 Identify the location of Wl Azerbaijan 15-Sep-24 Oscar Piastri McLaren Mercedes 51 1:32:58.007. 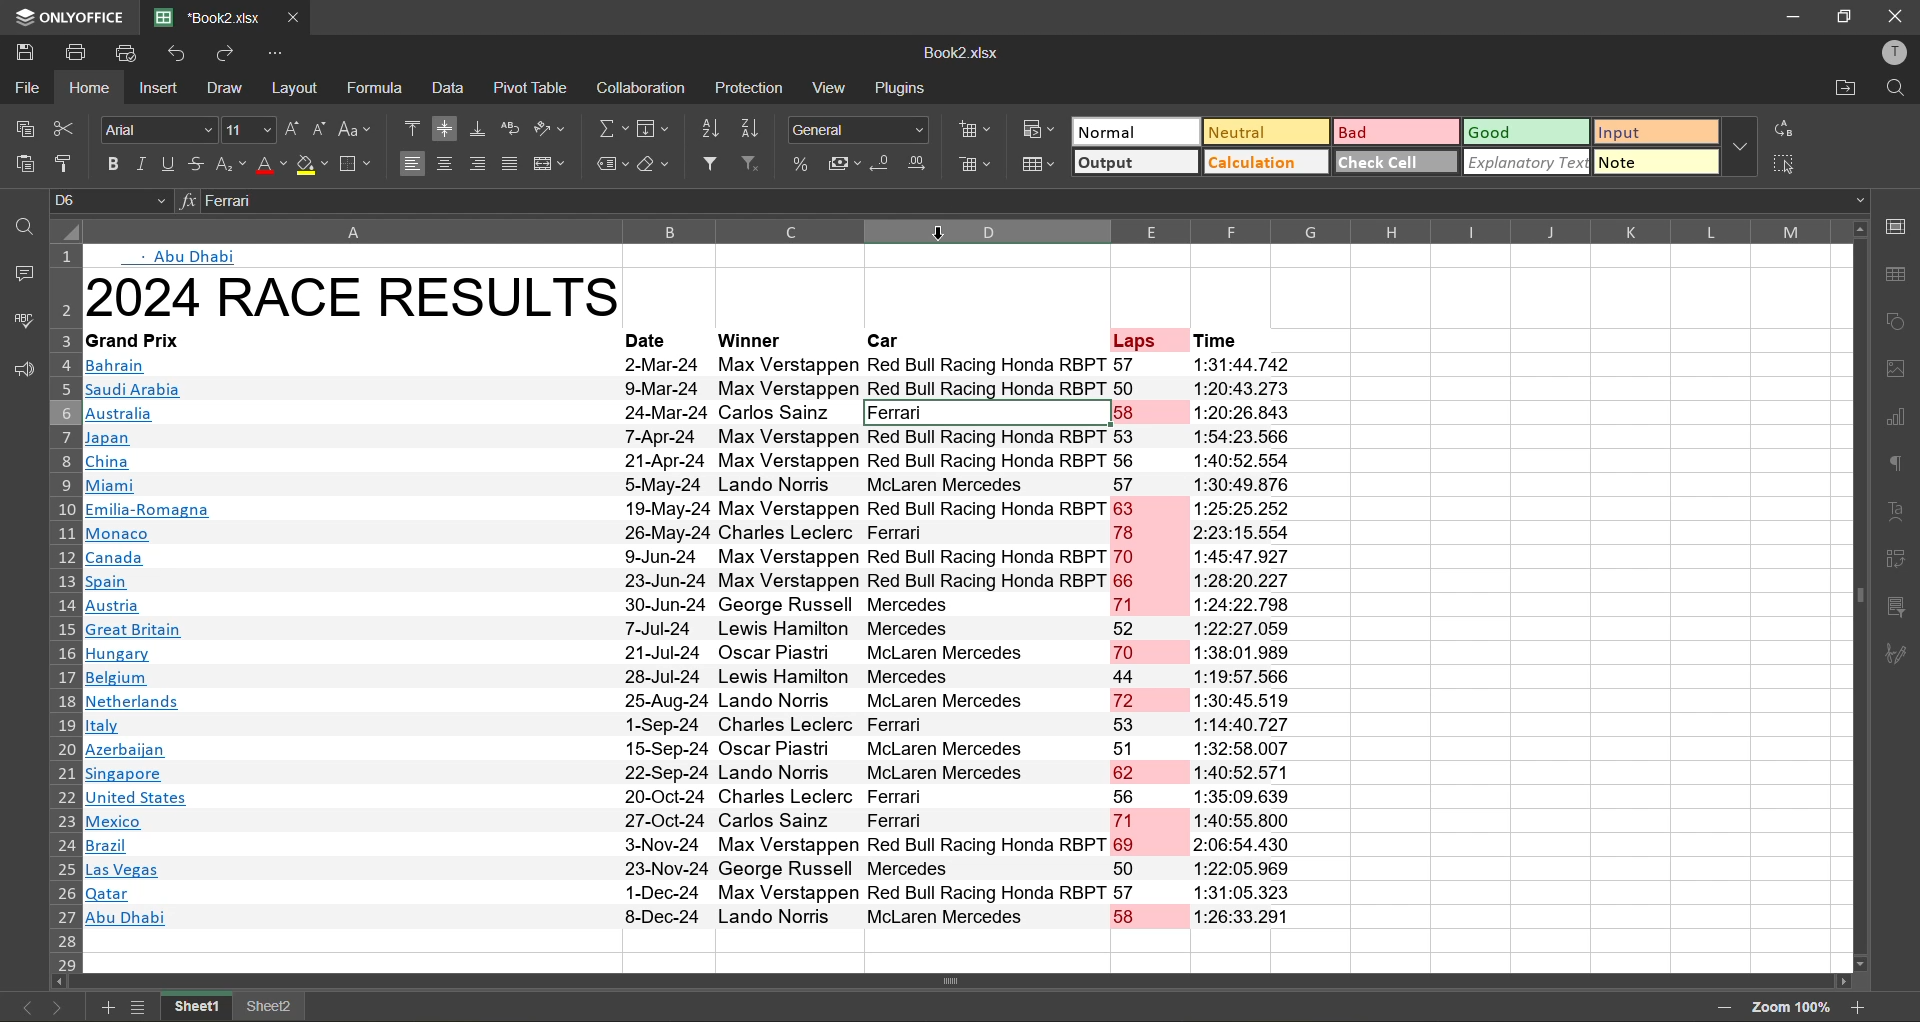
(692, 748).